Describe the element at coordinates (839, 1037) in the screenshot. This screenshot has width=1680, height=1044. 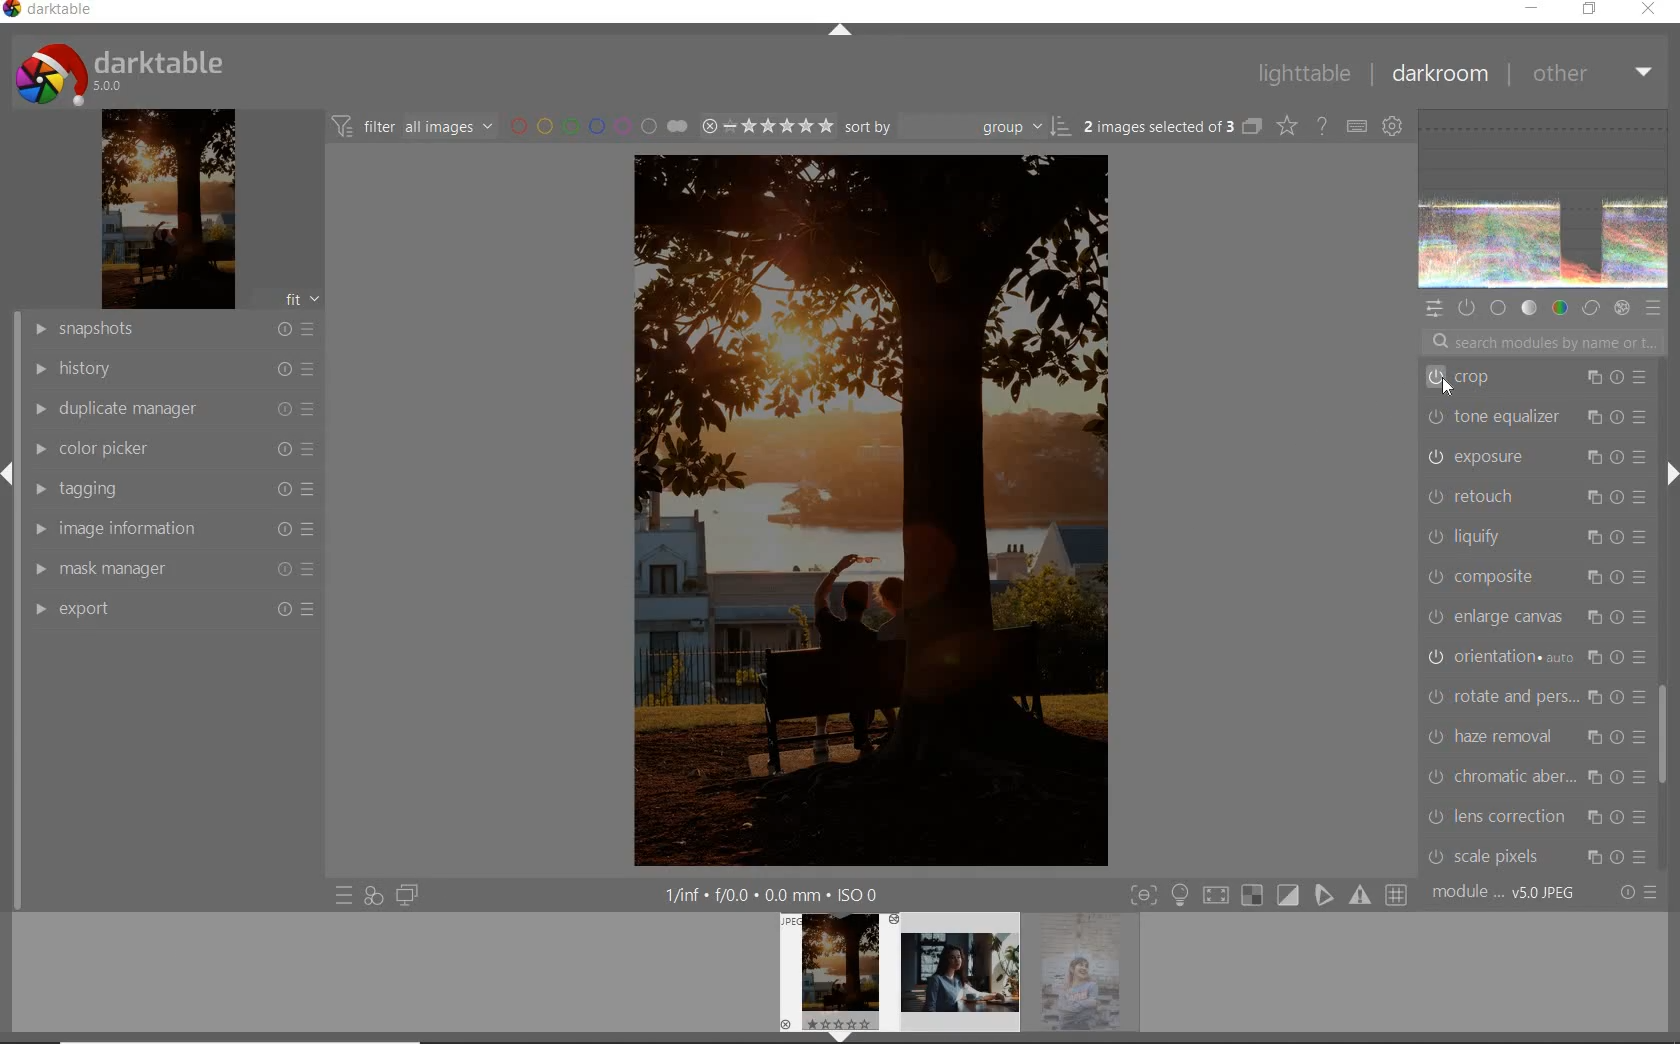
I see `expand/collapse` at that location.